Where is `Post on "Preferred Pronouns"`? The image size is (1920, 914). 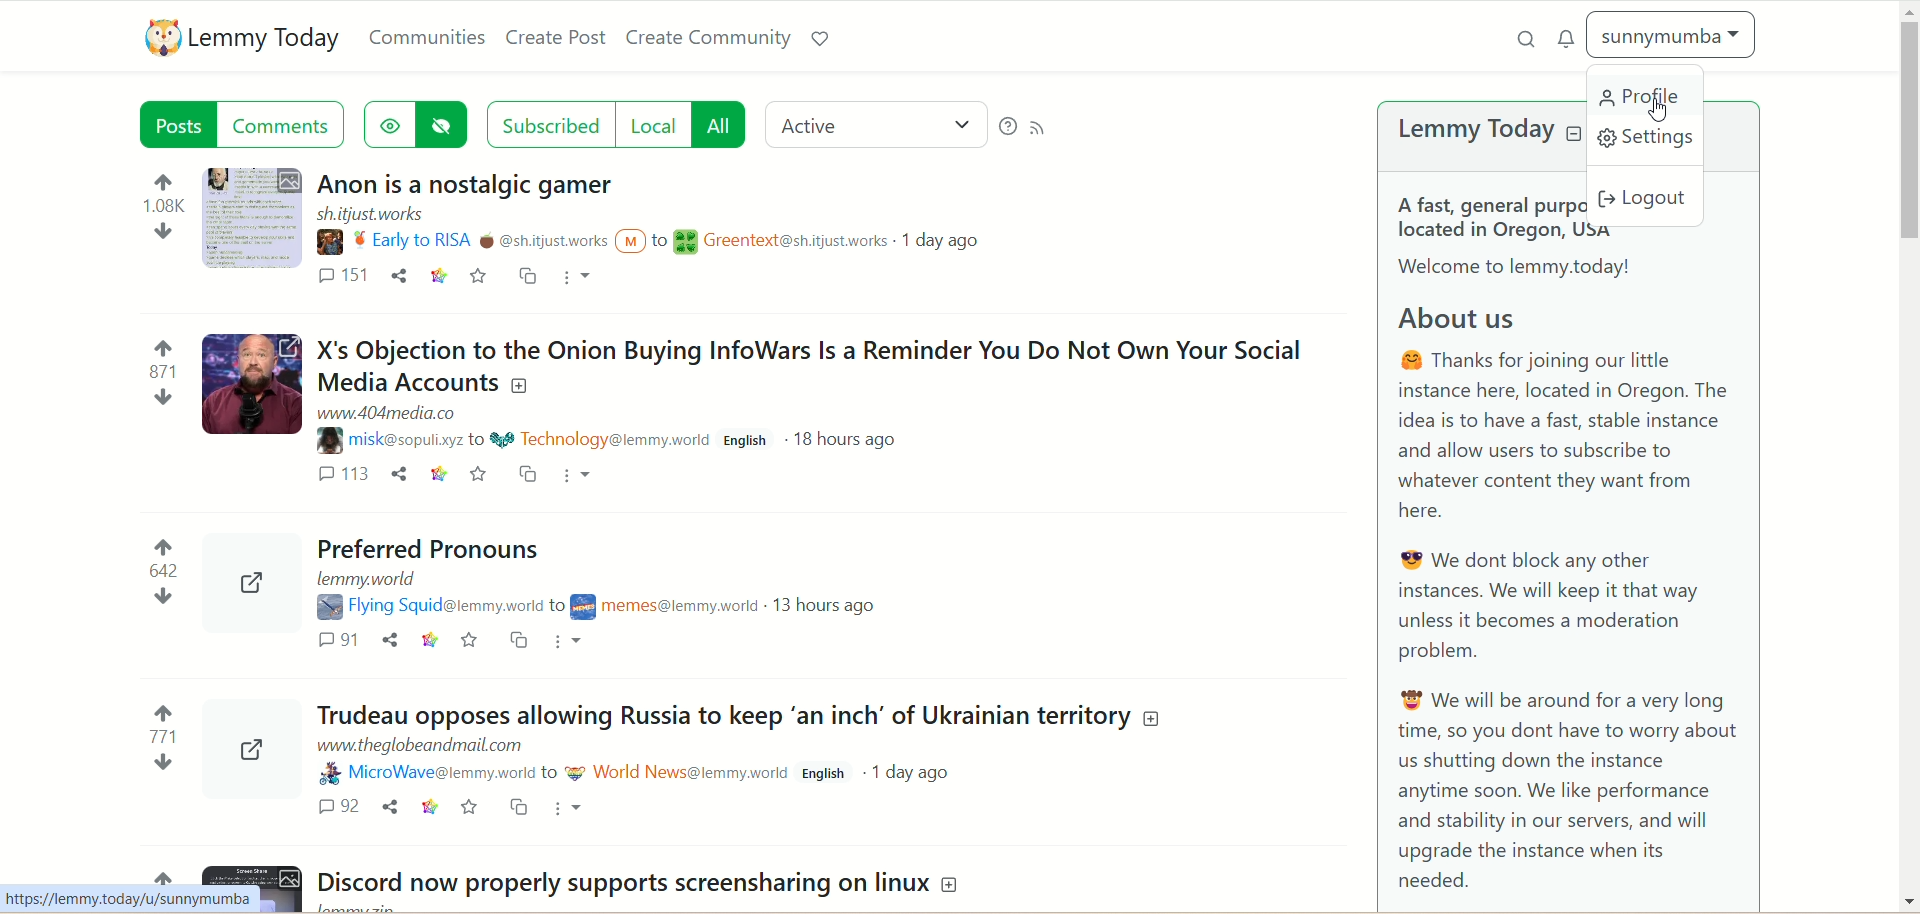
Post on "Preferred Pronouns" is located at coordinates (426, 548).